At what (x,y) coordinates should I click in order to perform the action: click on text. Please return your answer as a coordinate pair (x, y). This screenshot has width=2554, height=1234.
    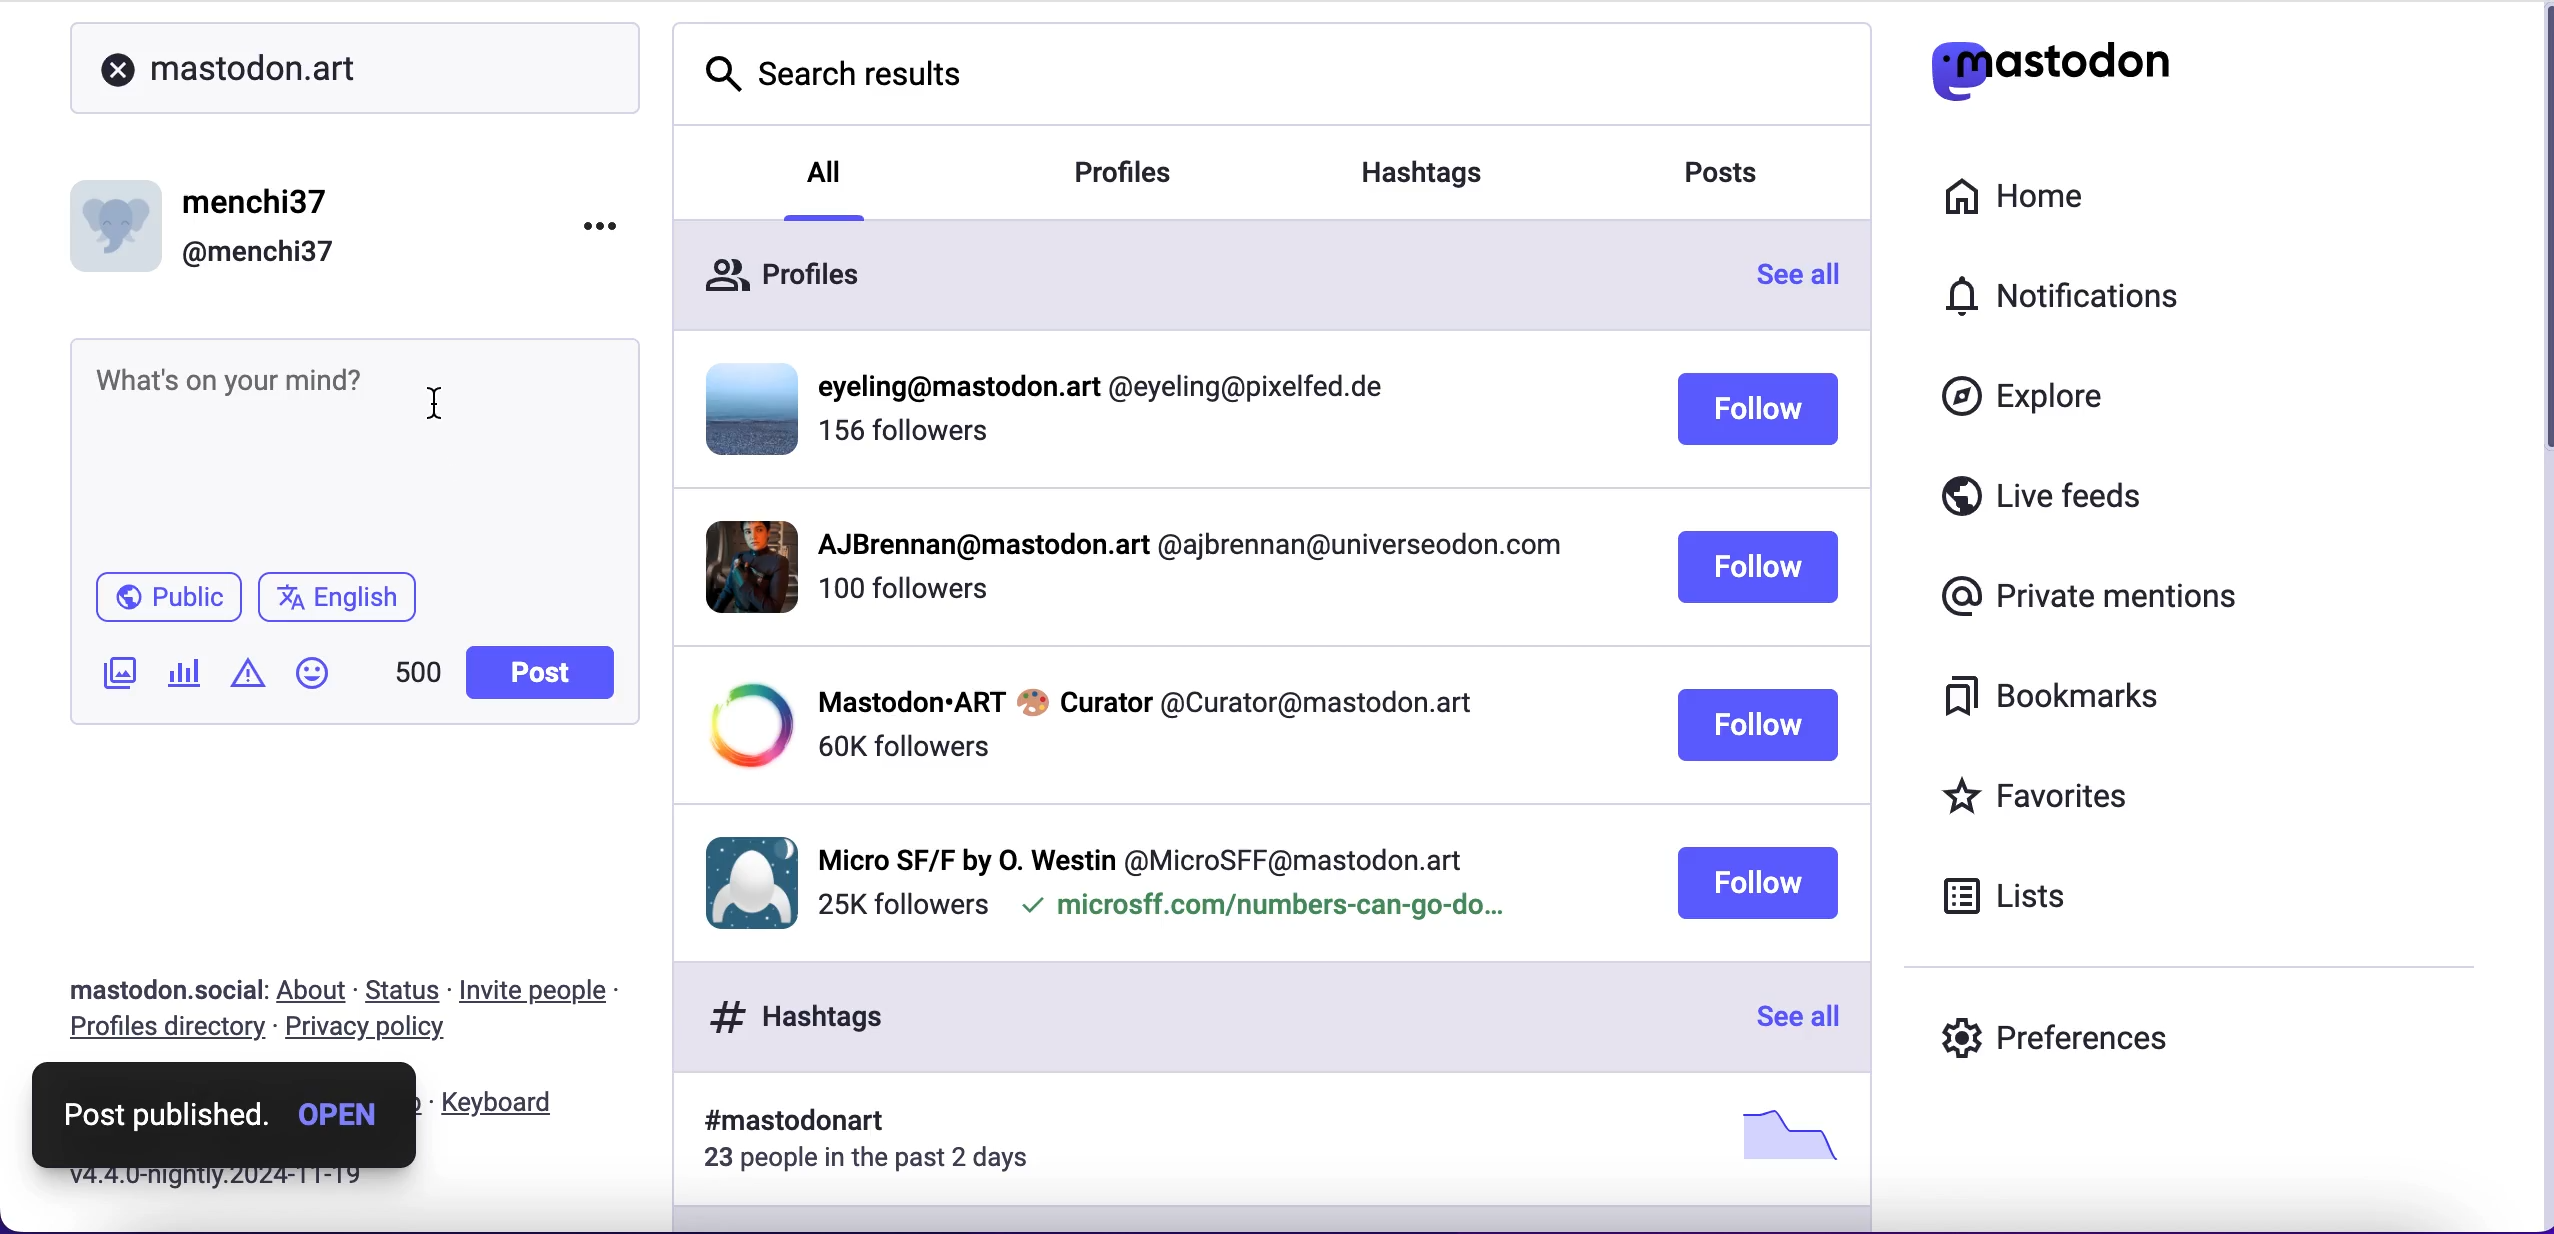
    Looking at the image, I should click on (244, 375).